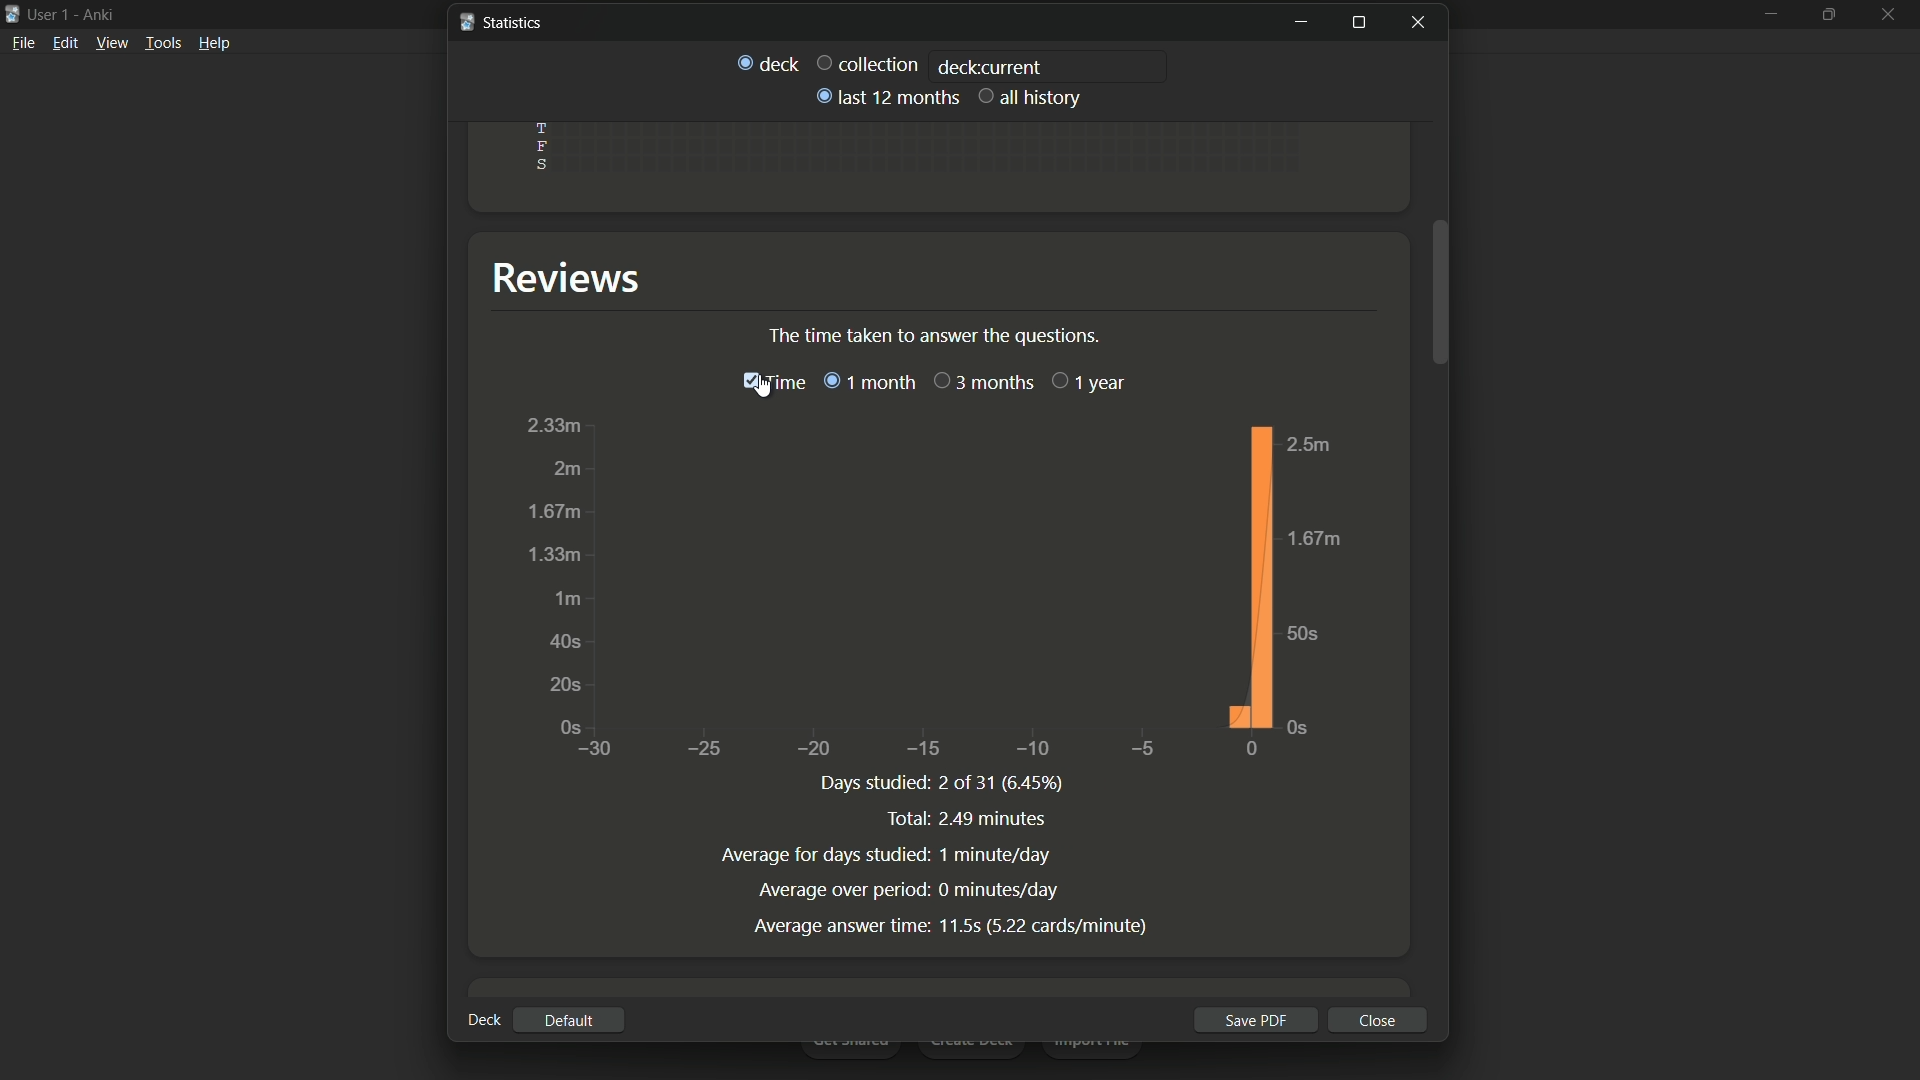 This screenshot has height=1080, width=1920. Describe the element at coordinates (1357, 23) in the screenshot. I see `maximize` at that location.